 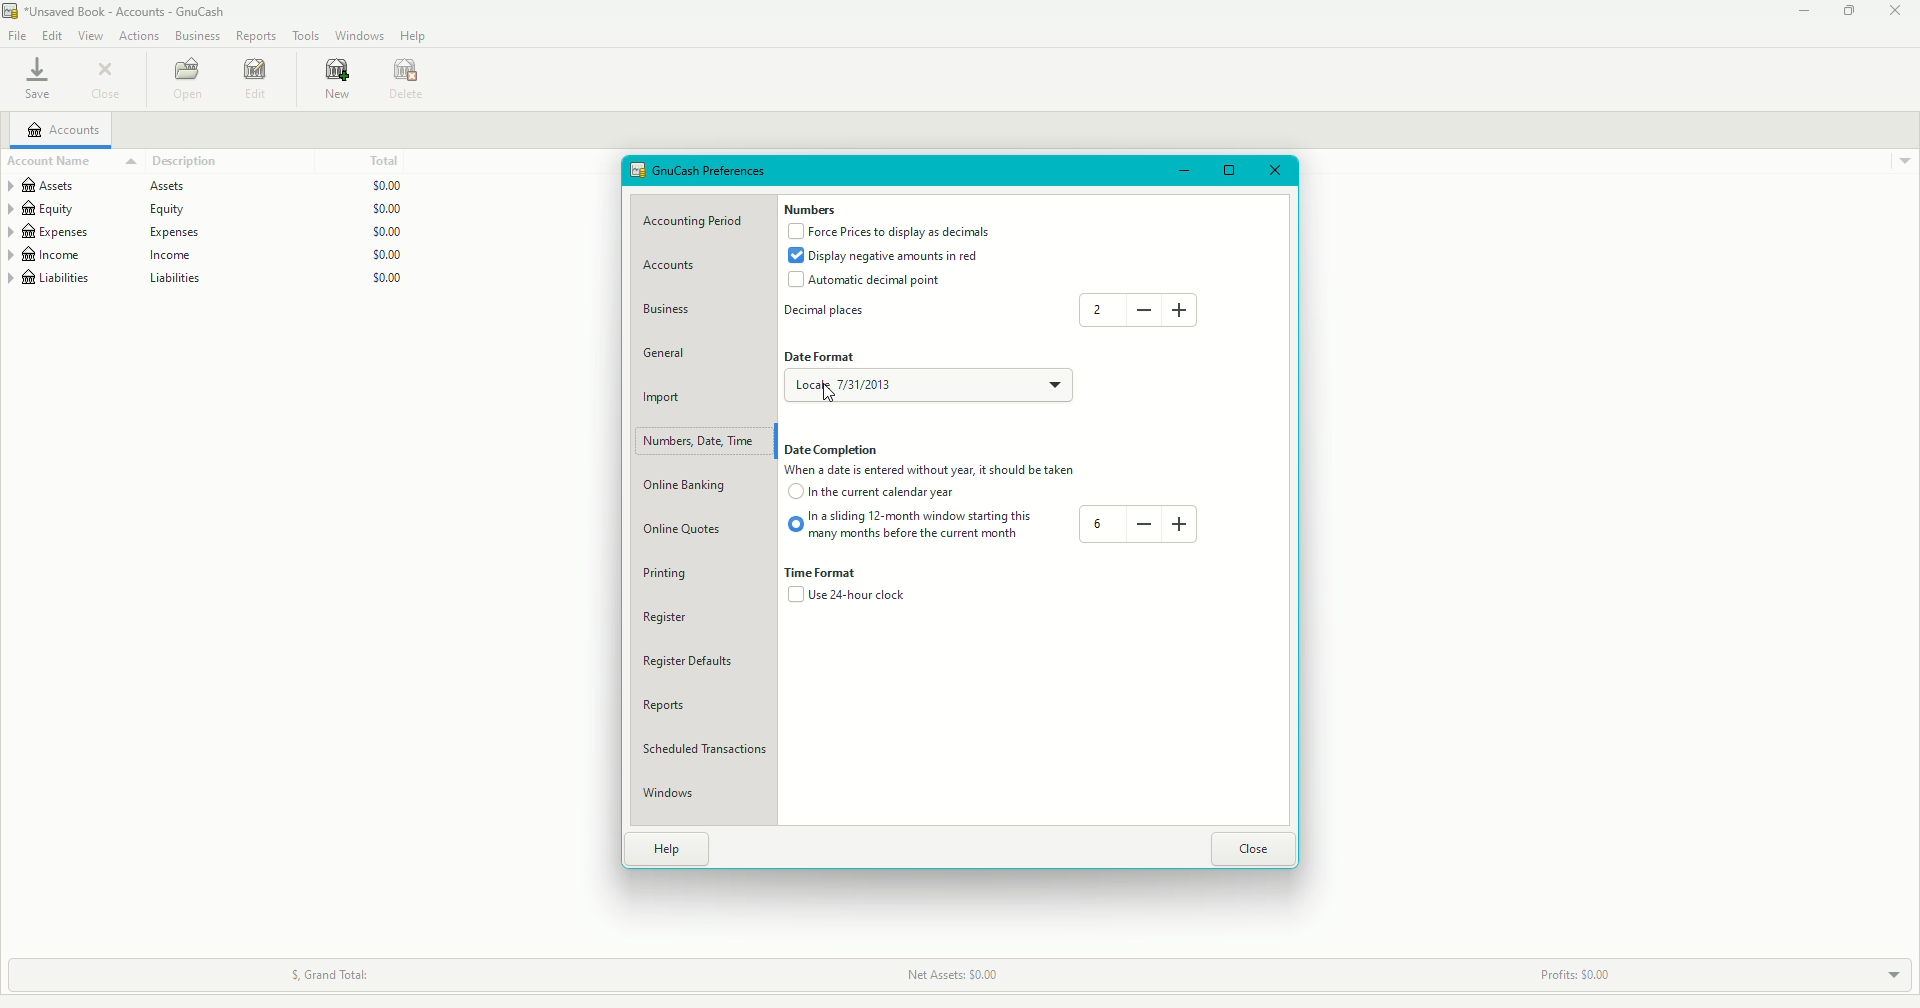 I want to click on Minus, so click(x=1142, y=523).